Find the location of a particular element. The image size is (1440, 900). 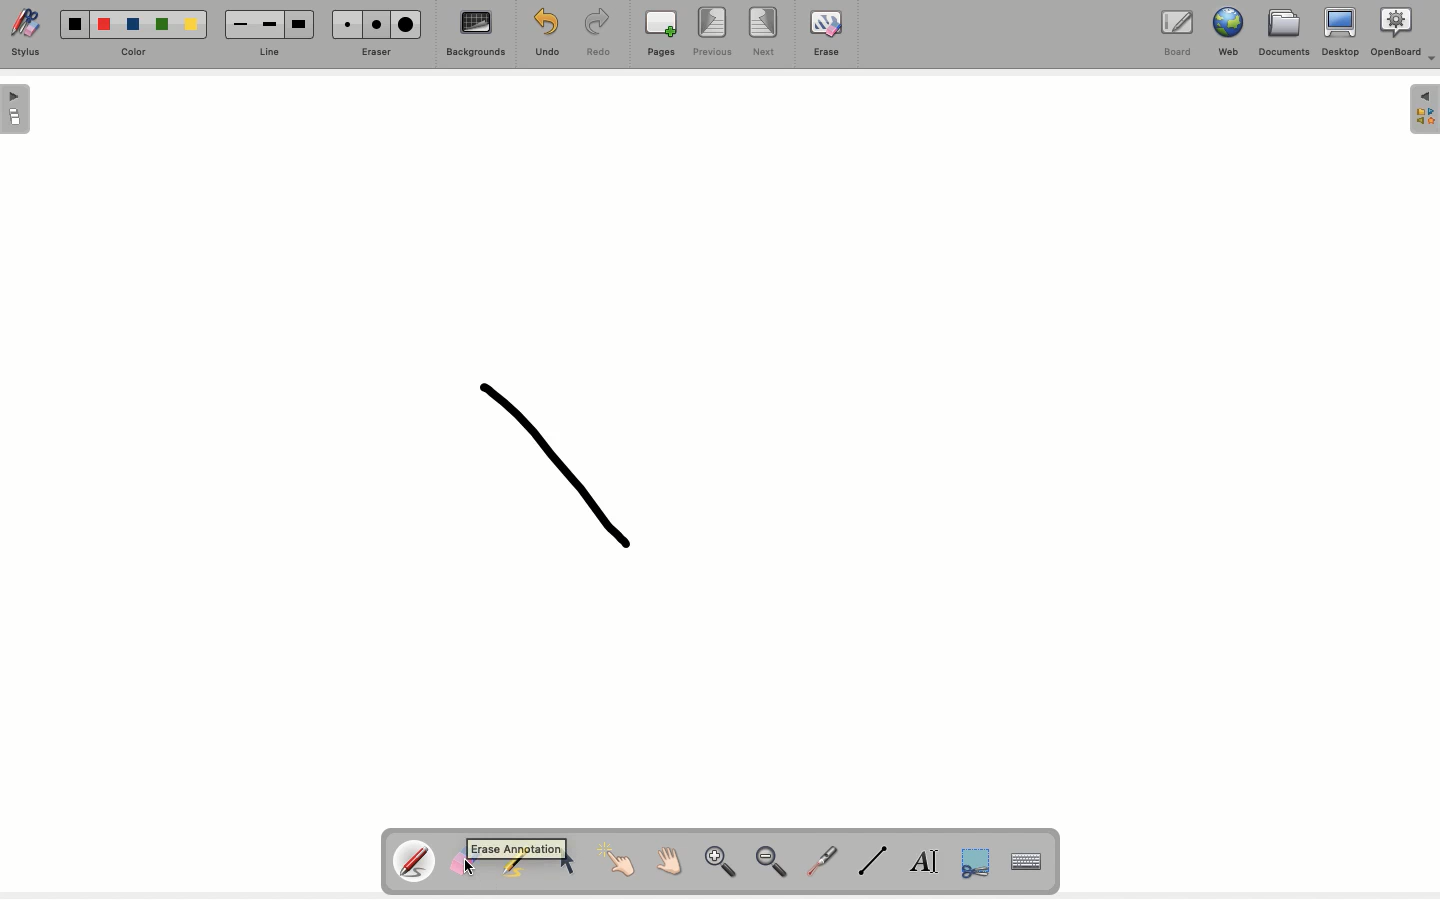

Redo is located at coordinates (600, 35).